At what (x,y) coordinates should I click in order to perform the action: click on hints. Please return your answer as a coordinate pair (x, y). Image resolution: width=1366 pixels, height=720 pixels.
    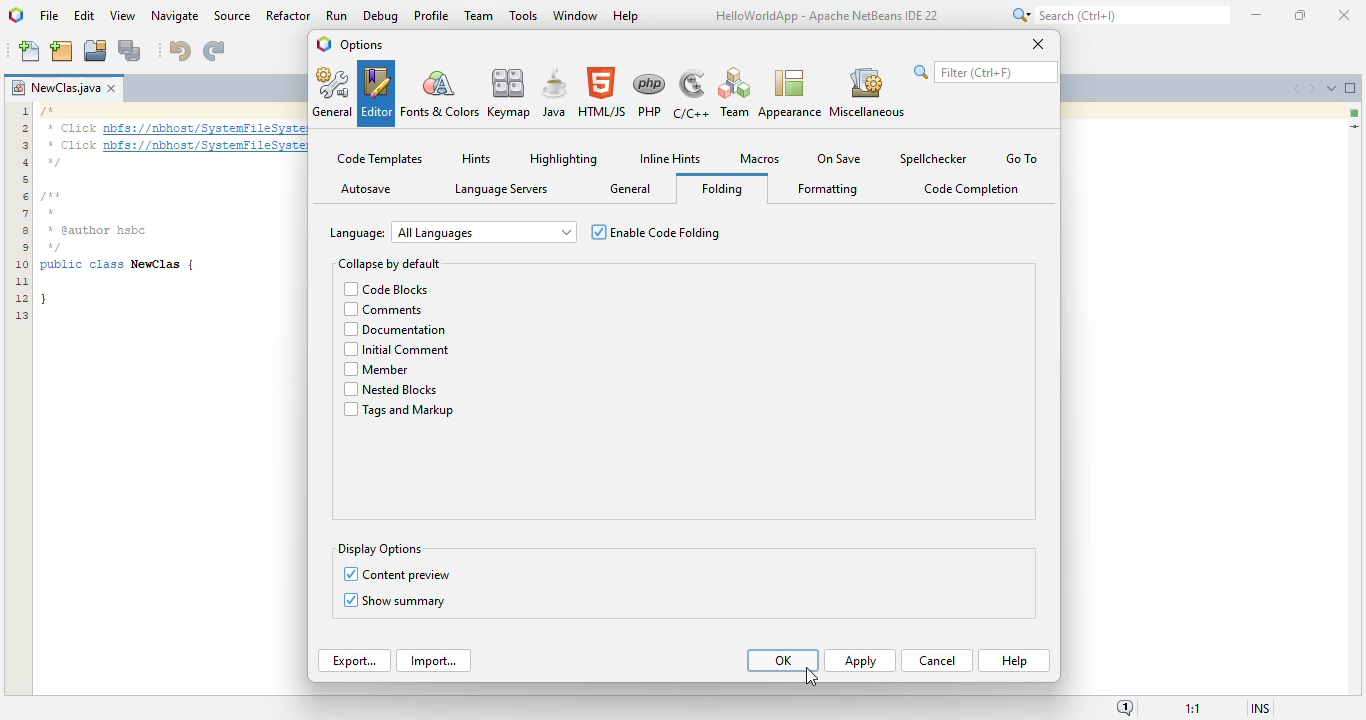
    Looking at the image, I should click on (476, 158).